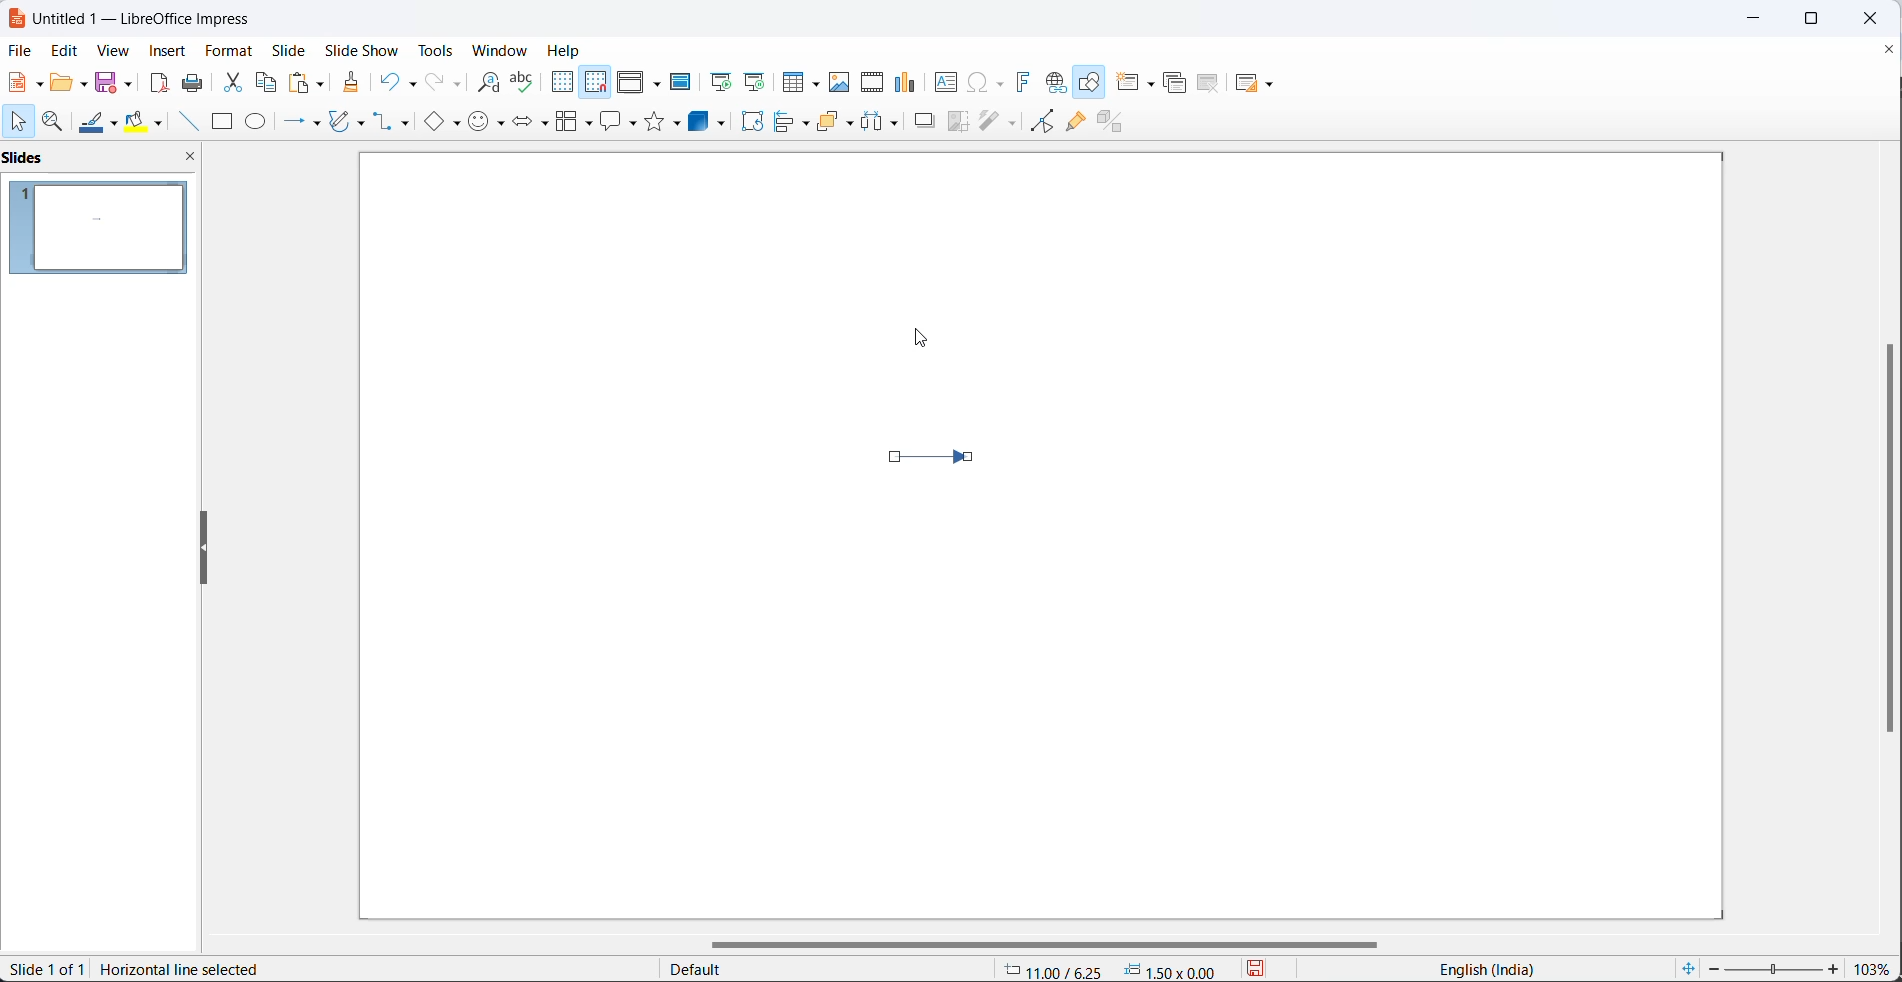 This screenshot has height=982, width=1902. Describe the element at coordinates (267, 82) in the screenshot. I see `copy` at that location.